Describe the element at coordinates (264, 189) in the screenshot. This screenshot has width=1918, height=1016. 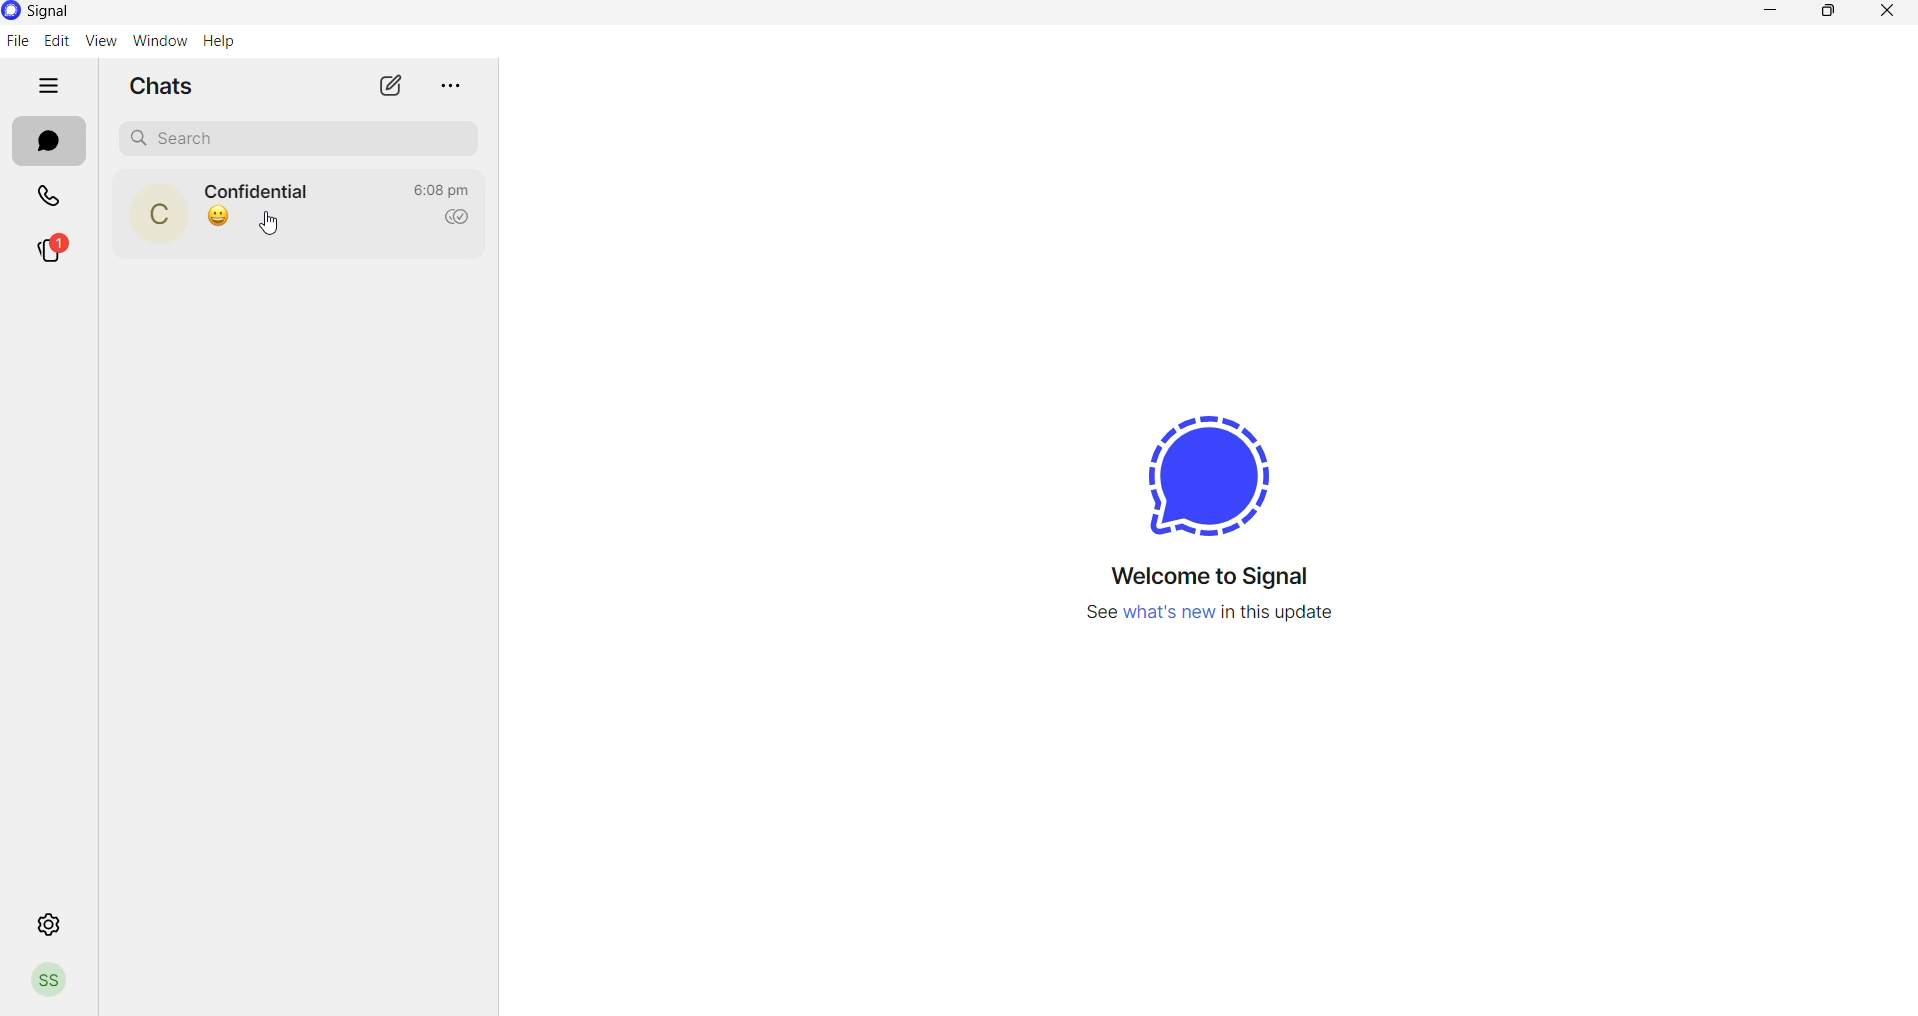
I see `contact name` at that location.